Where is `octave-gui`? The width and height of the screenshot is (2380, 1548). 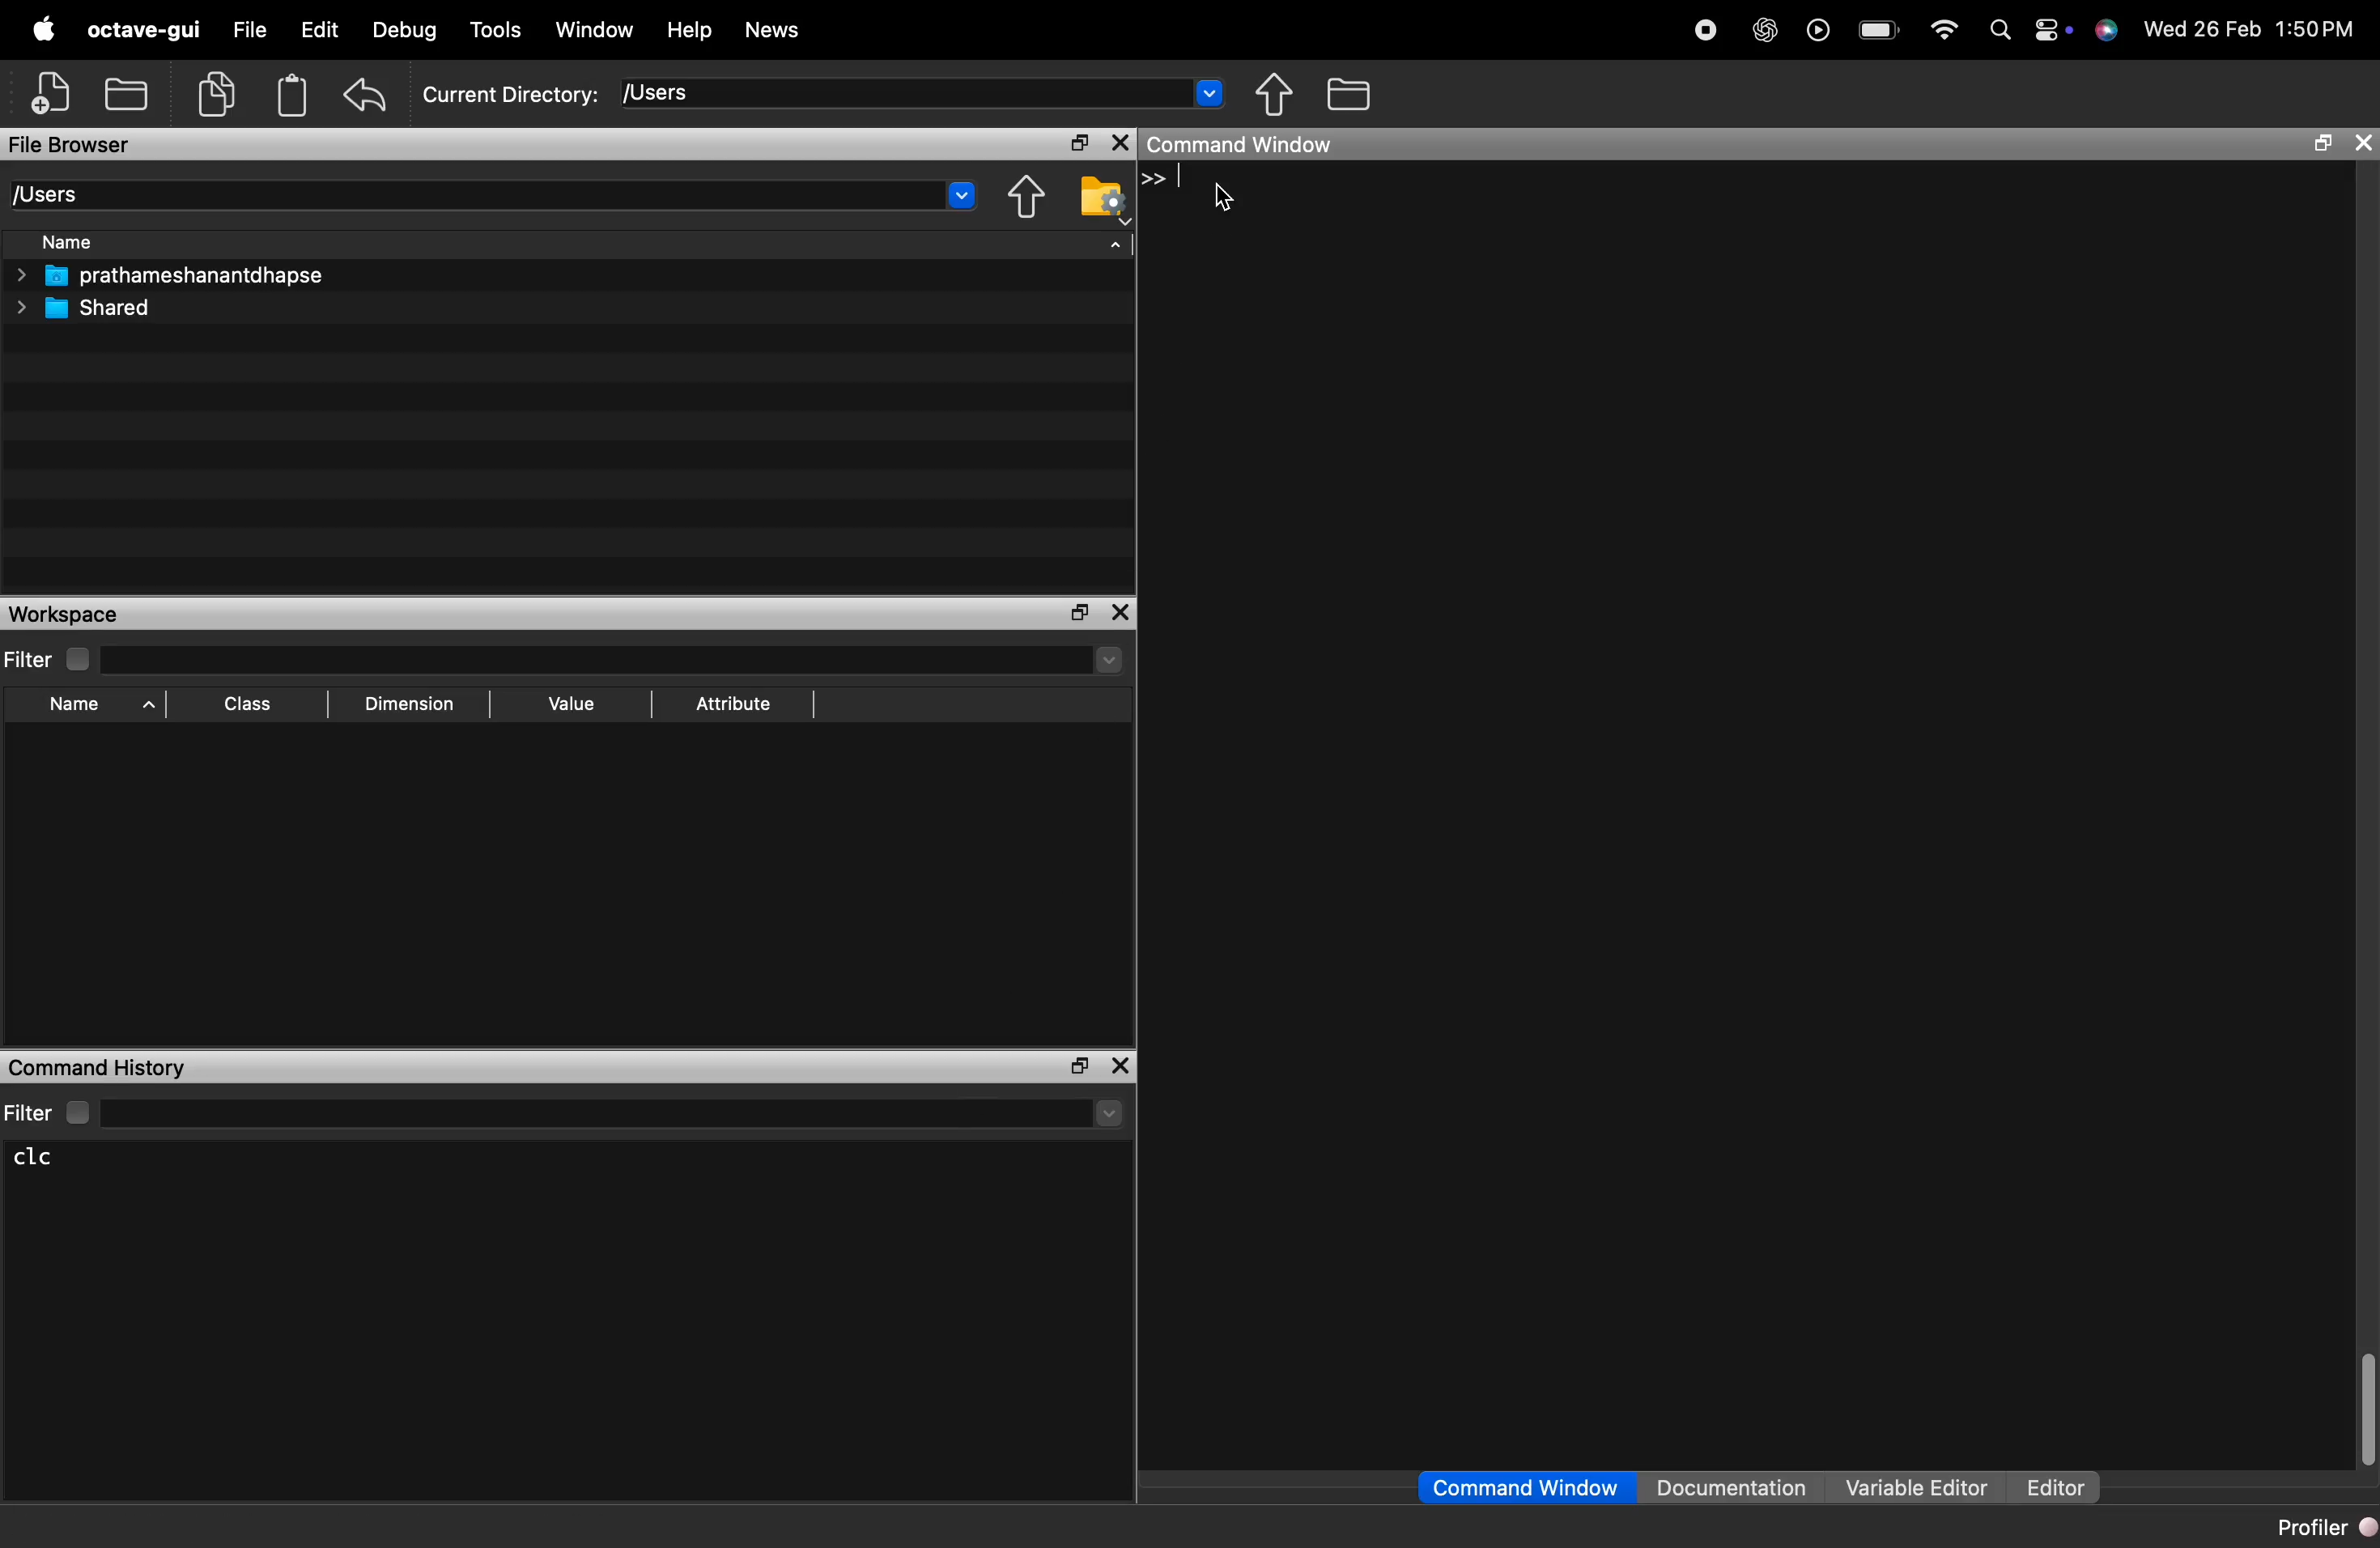
octave-gui is located at coordinates (148, 30).